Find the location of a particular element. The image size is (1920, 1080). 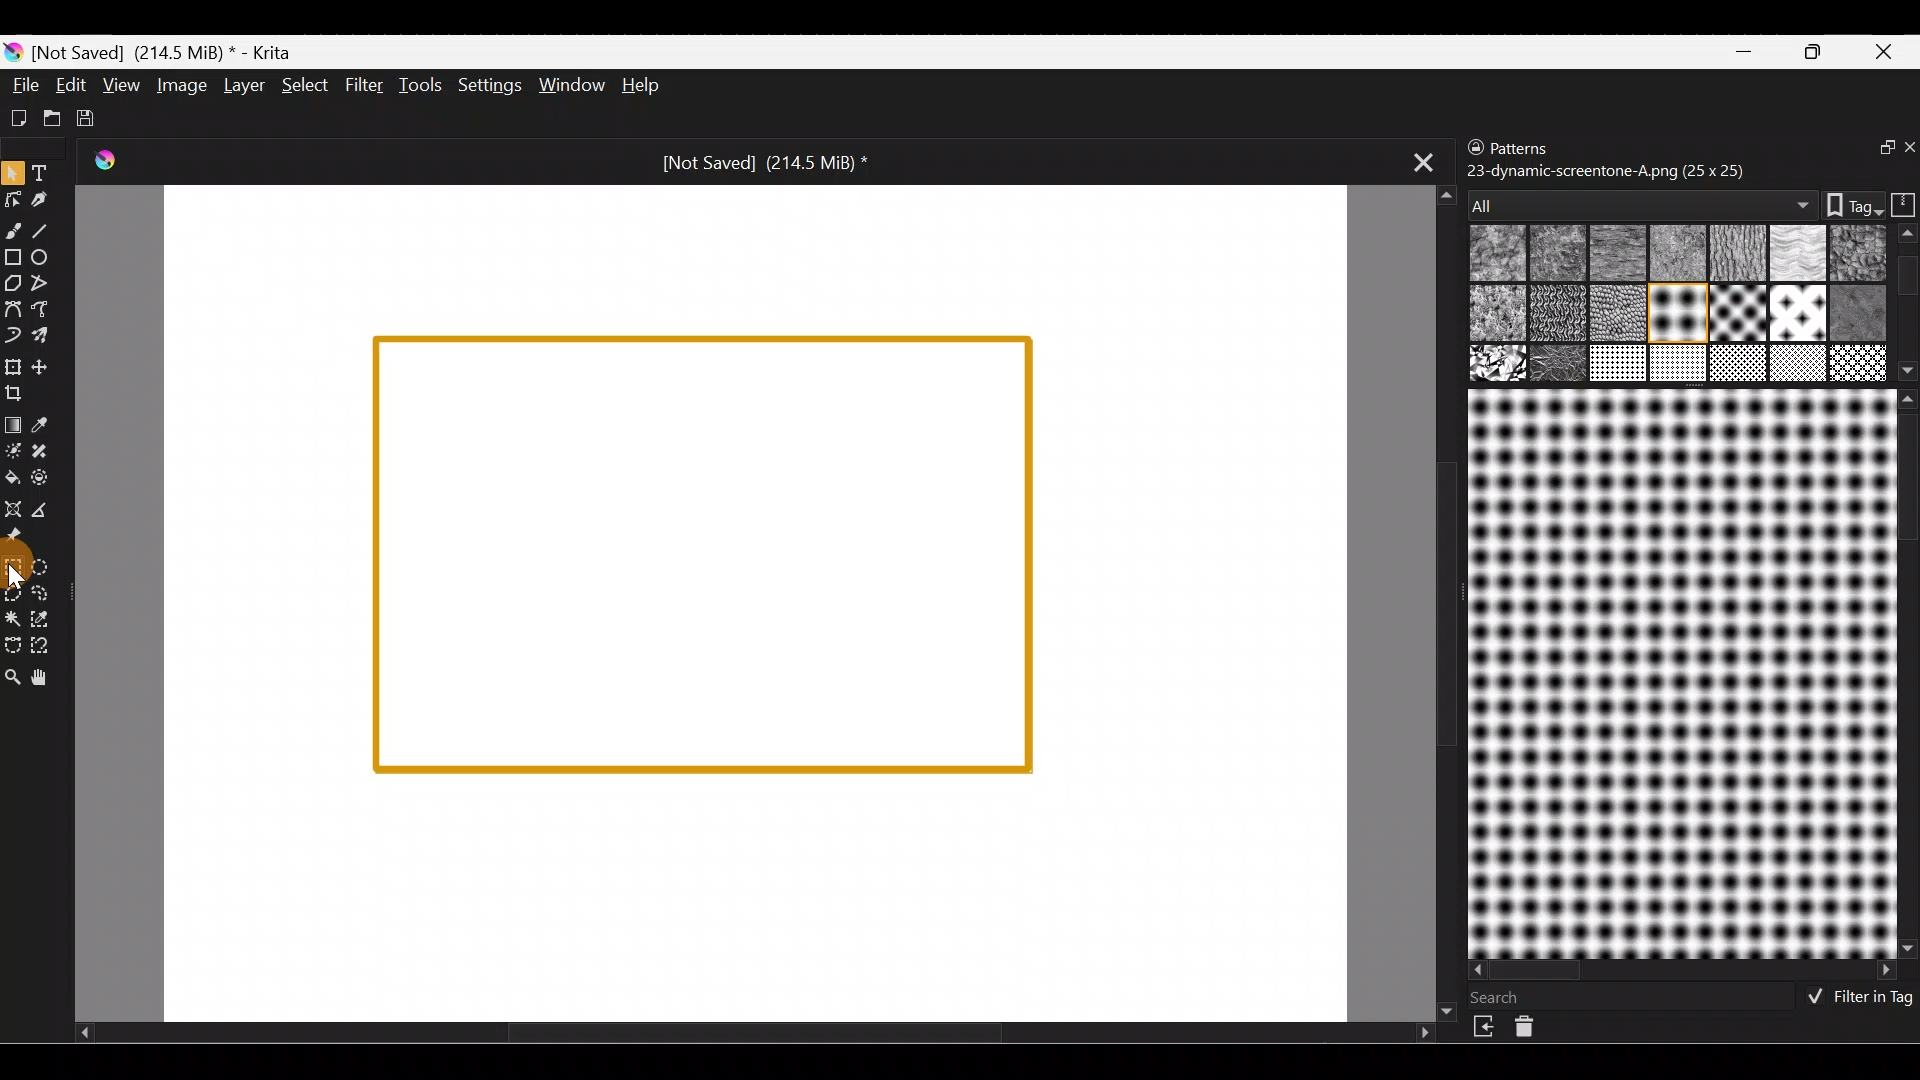

Contiguous selection tool is located at coordinates (14, 620).